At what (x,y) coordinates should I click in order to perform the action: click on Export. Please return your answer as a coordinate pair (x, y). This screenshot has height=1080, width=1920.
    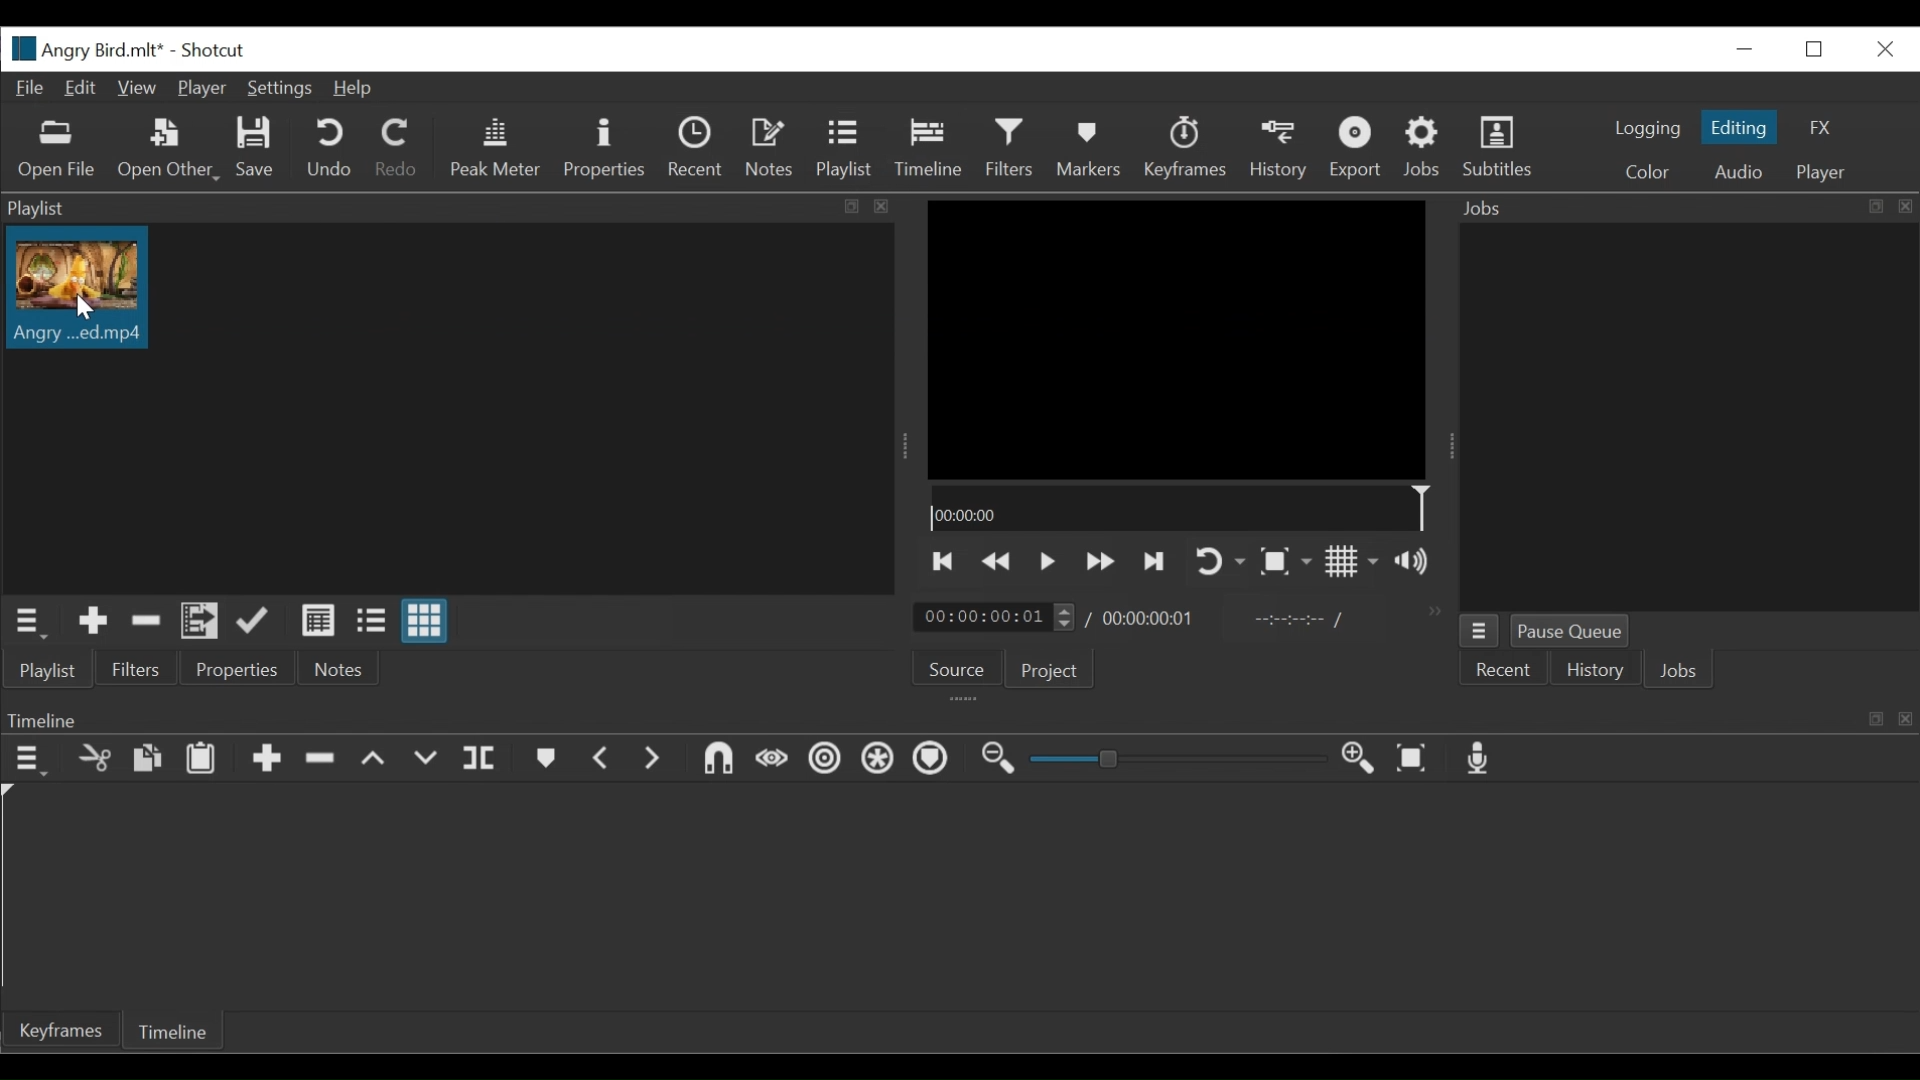
    Looking at the image, I should click on (1357, 150).